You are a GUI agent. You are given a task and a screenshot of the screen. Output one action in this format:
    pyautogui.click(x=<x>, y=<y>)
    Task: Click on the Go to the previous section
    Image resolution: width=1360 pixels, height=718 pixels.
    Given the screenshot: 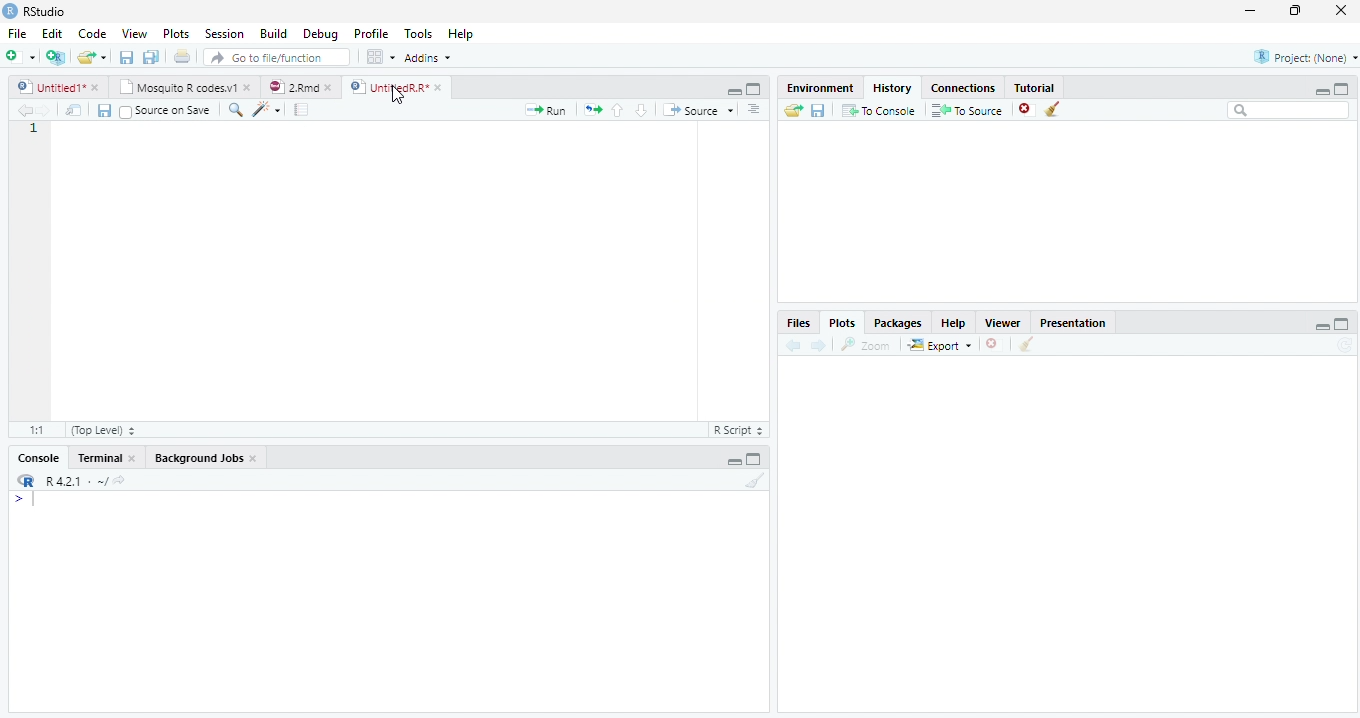 What is the action you would take?
    pyautogui.click(x=617, y=109)
    